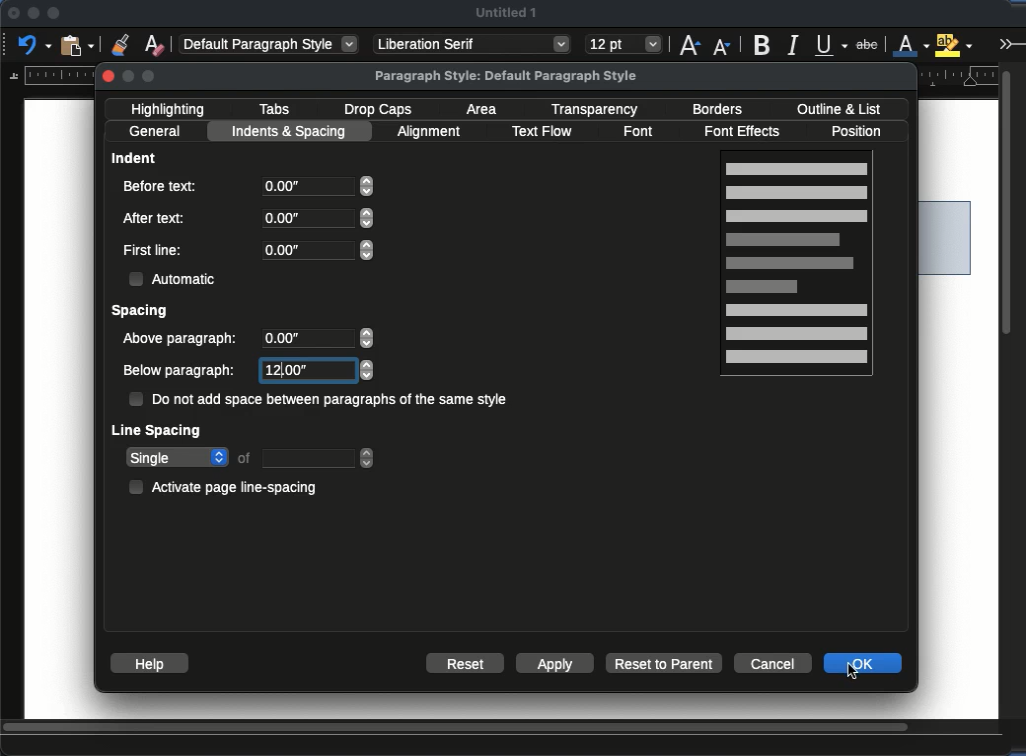 Image resolution: width=1026 pixels, height=756 pixels. Describe the element at coordinates (79, 44) in the screenshot. I see `paste` at that location.